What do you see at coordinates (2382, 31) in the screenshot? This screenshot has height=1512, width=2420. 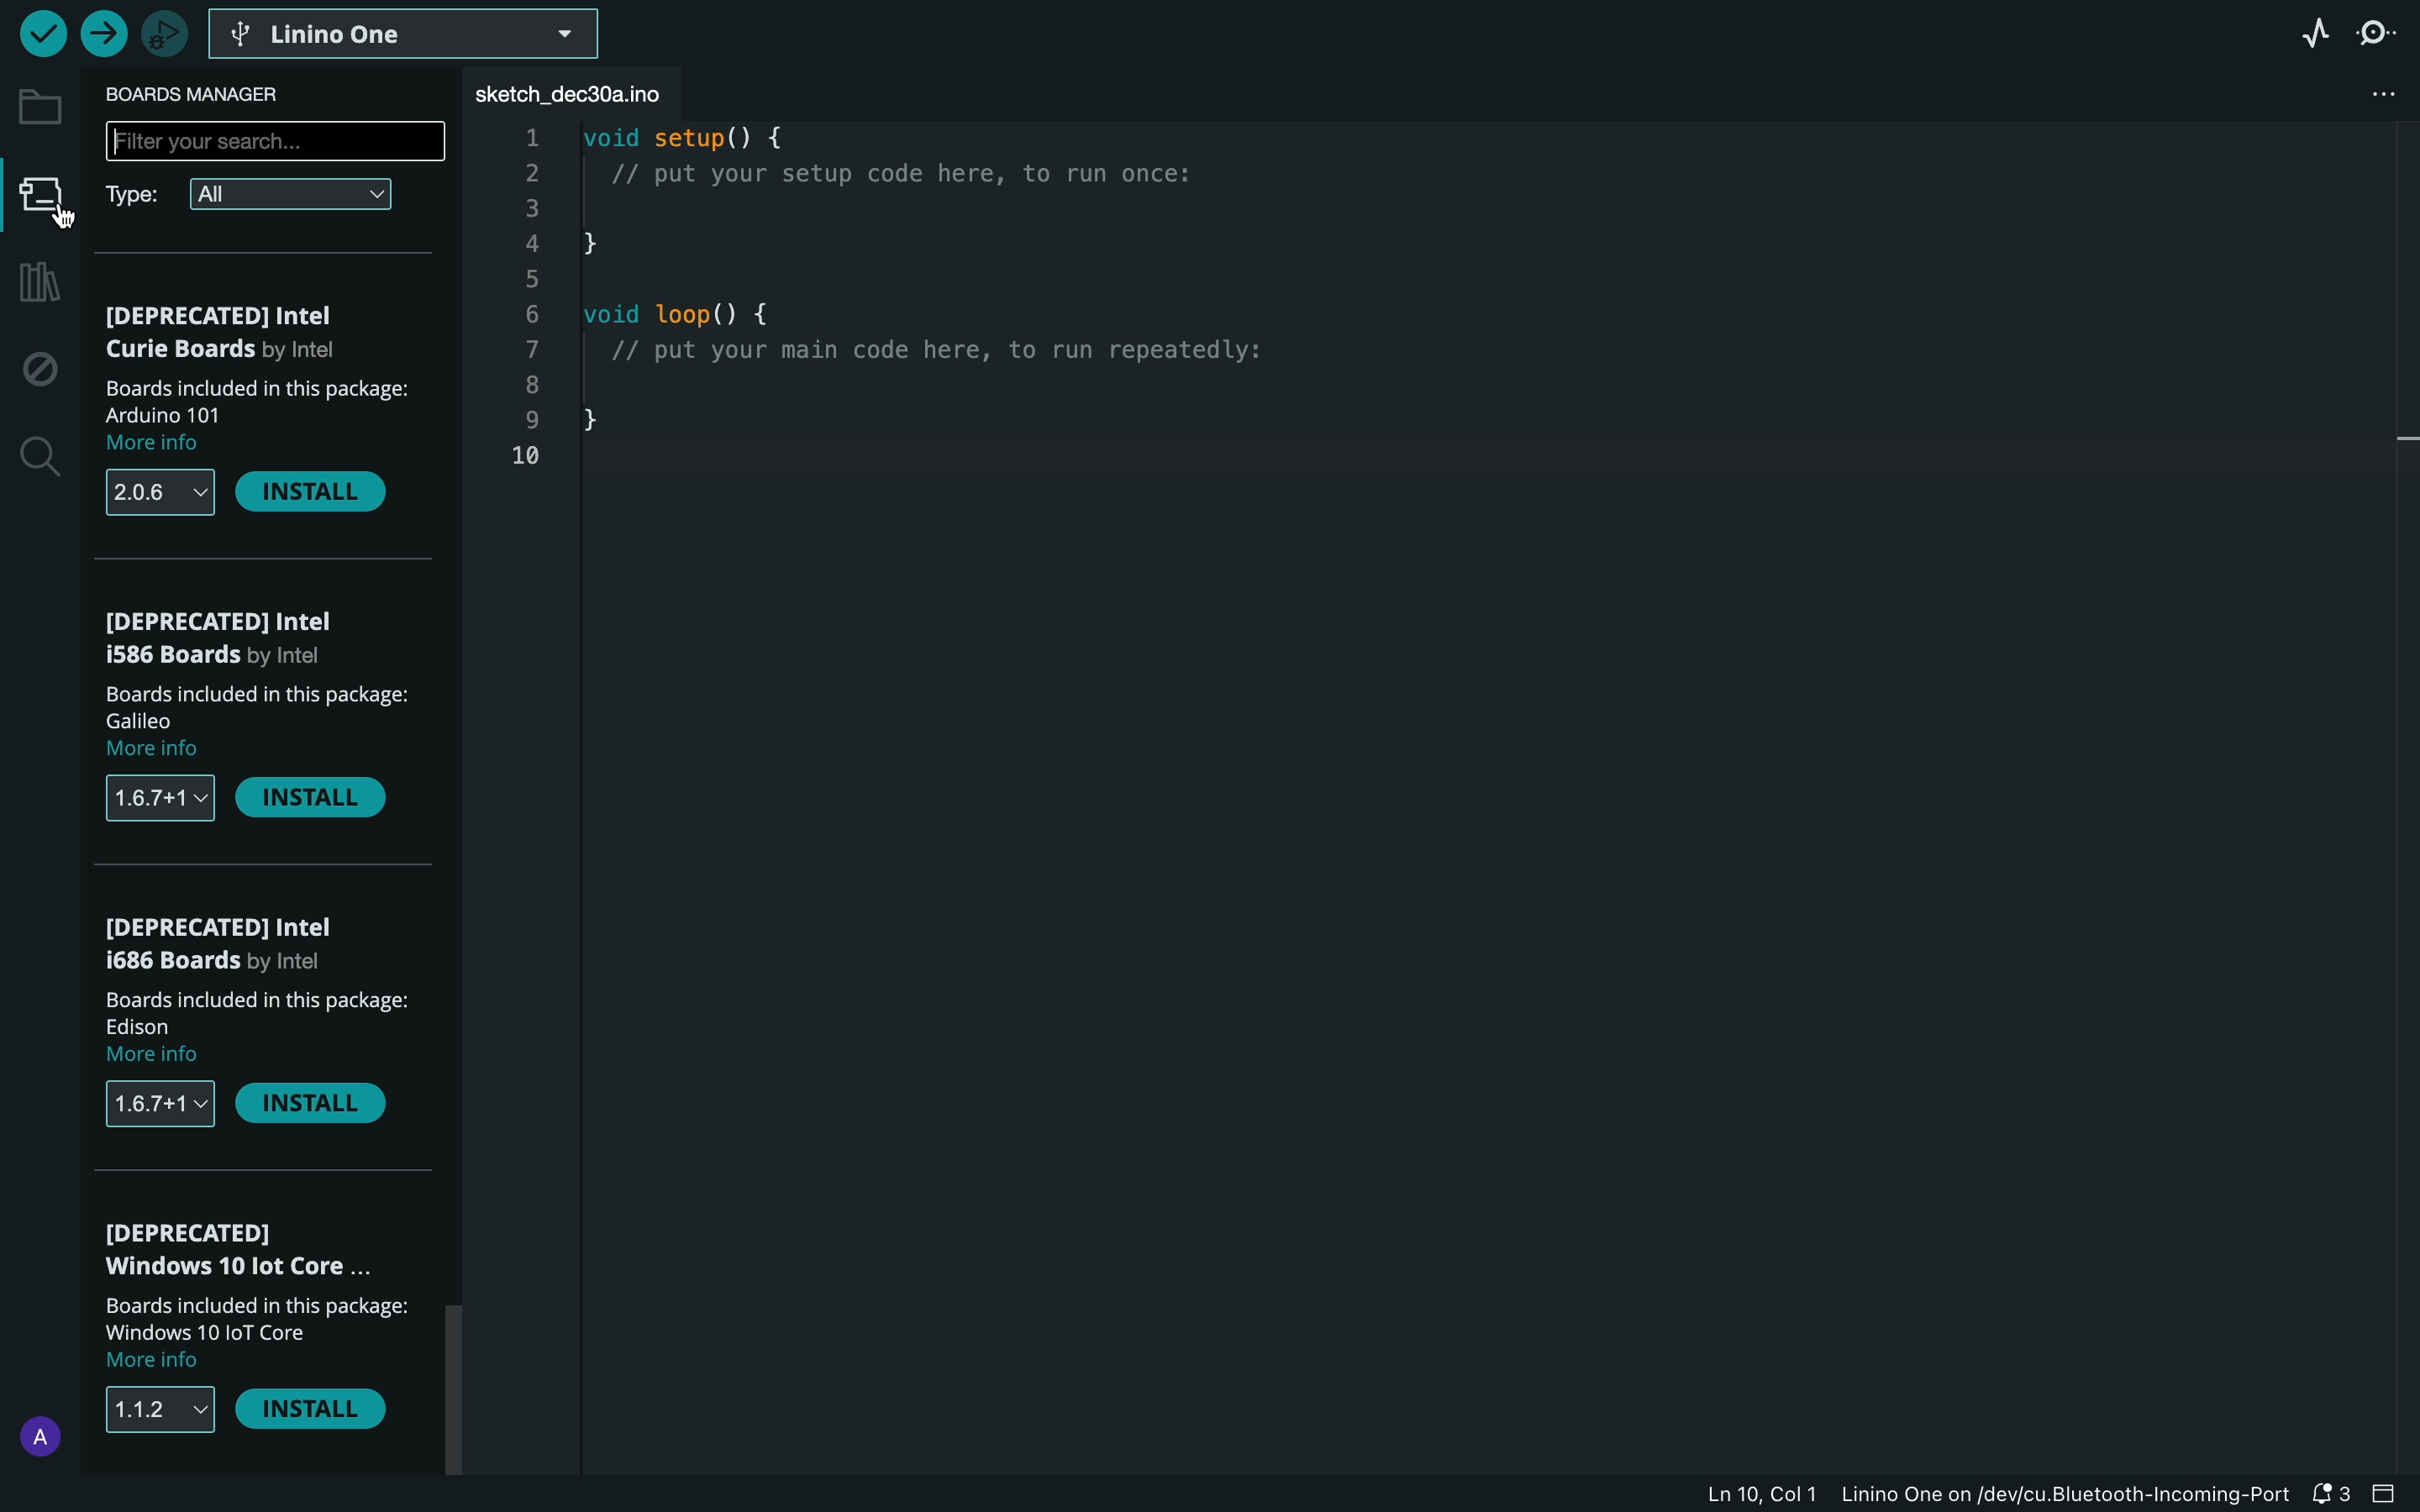 I see `serial monitor` at bounding box center [2382, 31].